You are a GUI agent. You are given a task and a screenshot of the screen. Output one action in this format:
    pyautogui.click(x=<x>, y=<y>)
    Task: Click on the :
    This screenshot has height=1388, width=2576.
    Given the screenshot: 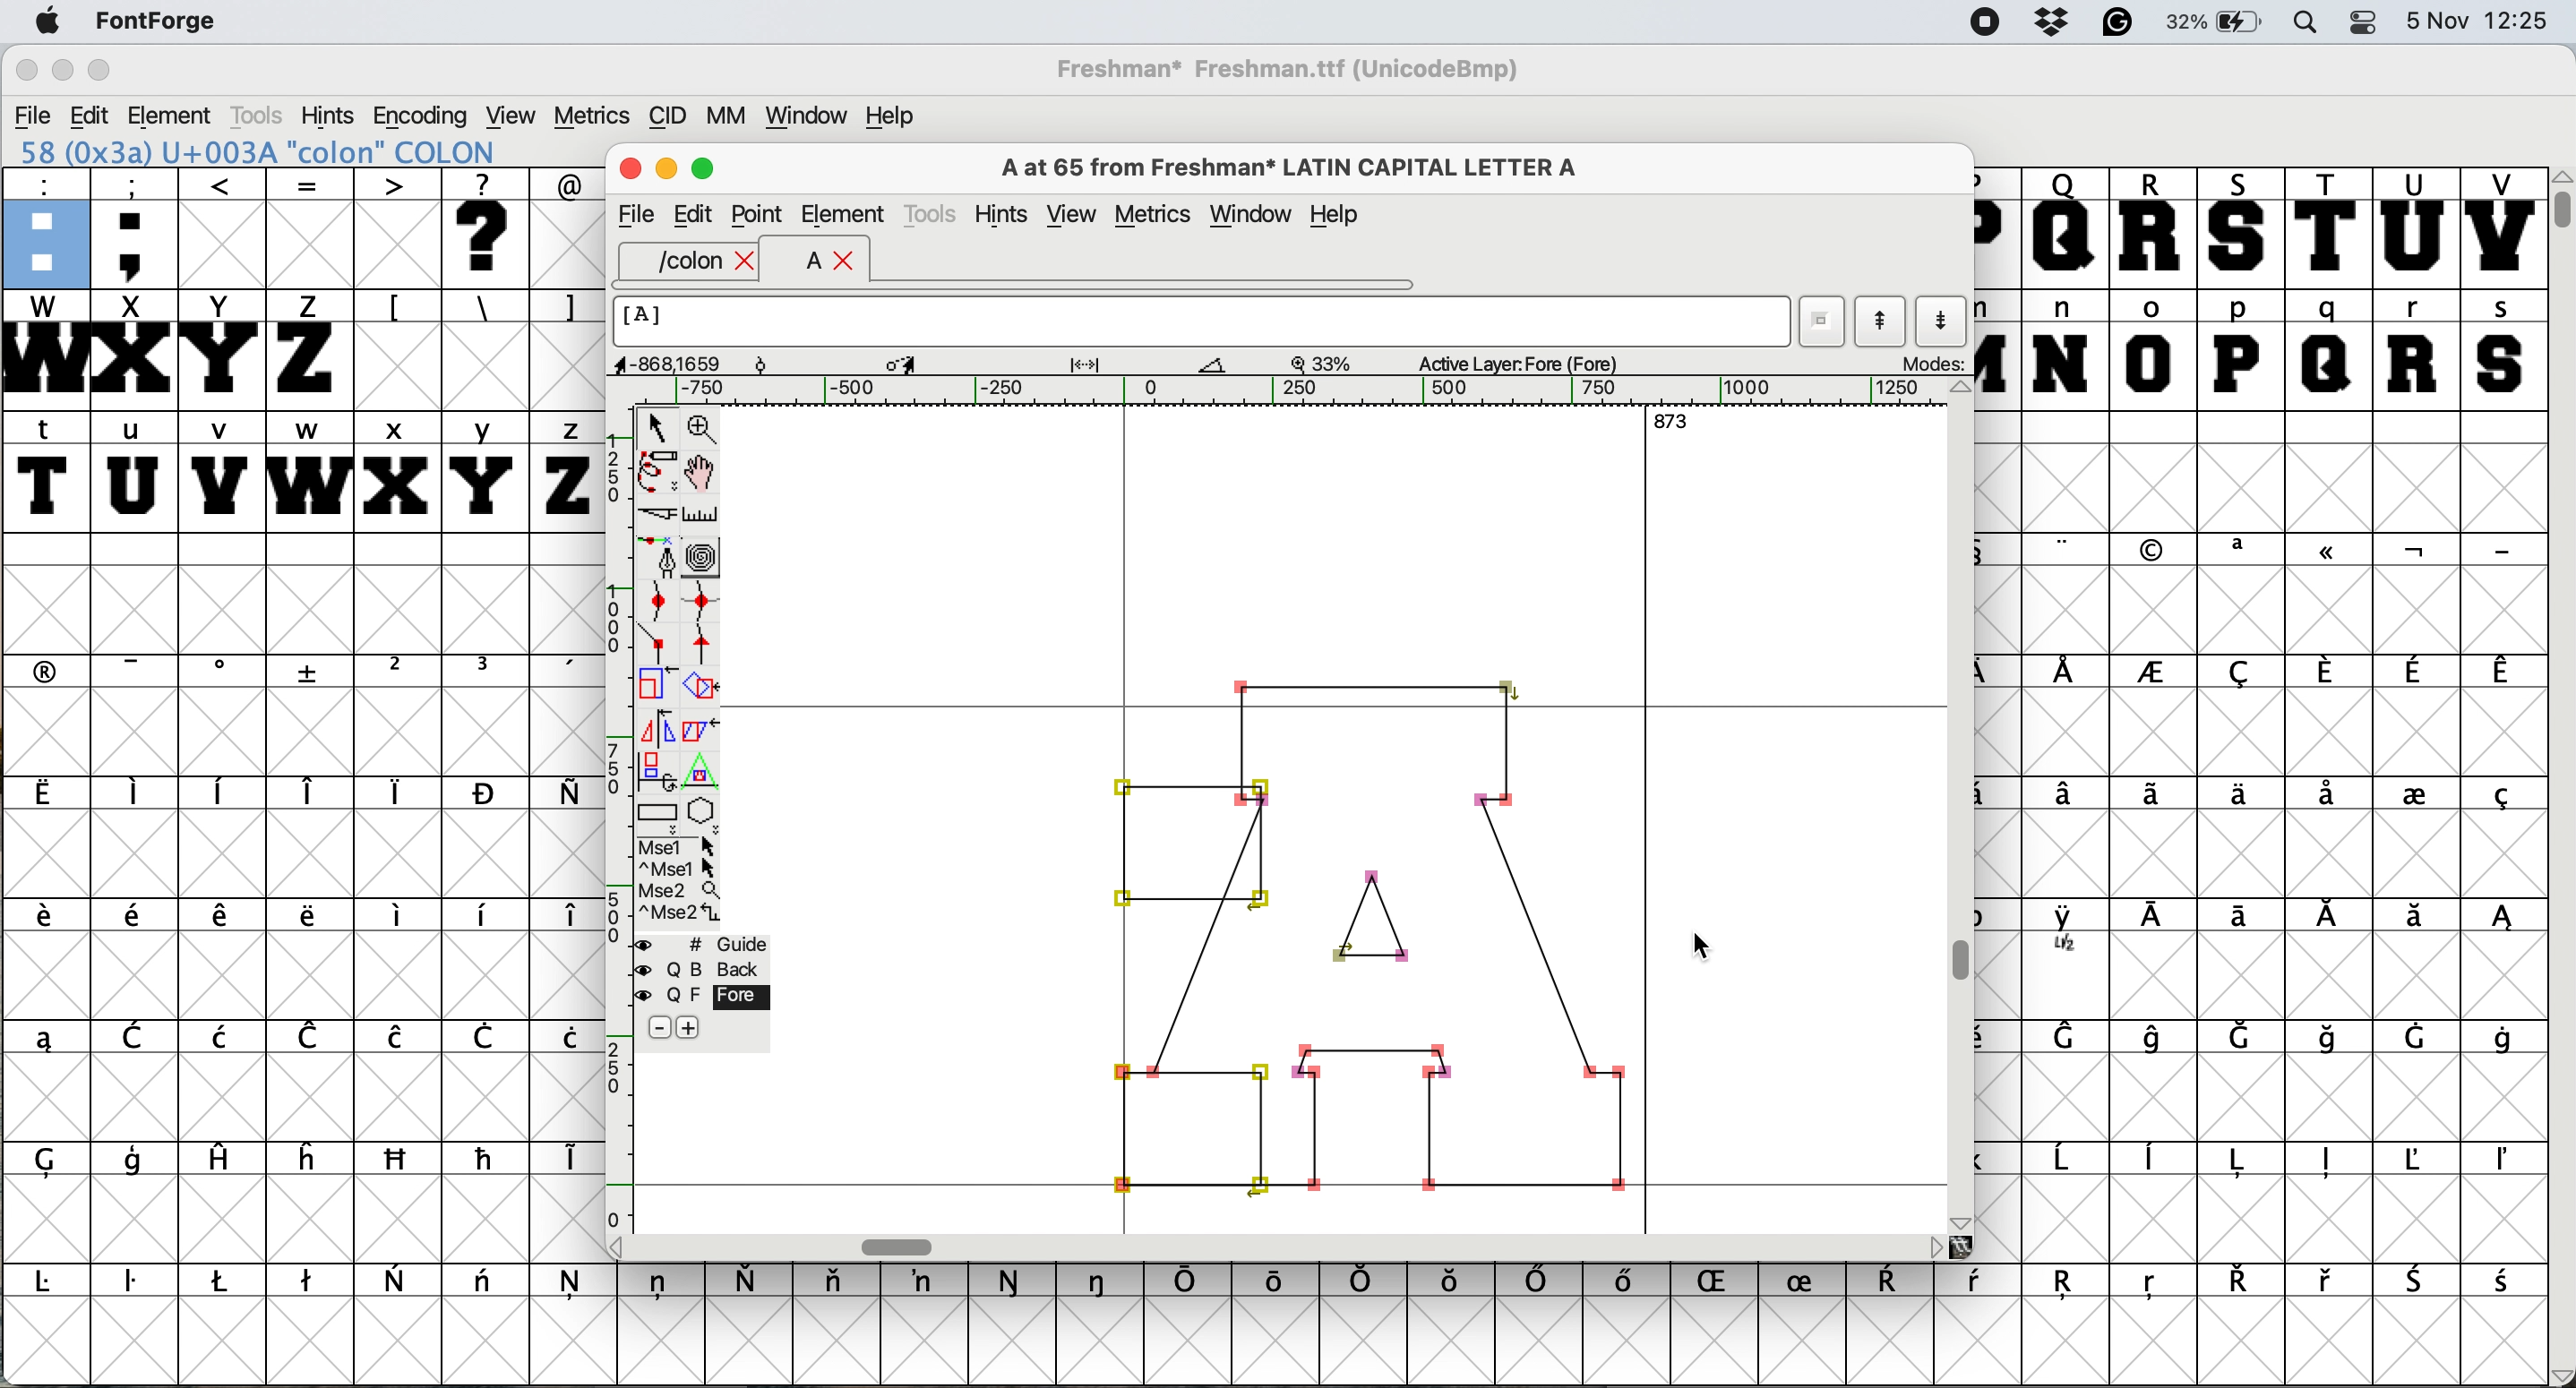 What is the action you would take?
    pyautogui.click(x=43, y=226)
    